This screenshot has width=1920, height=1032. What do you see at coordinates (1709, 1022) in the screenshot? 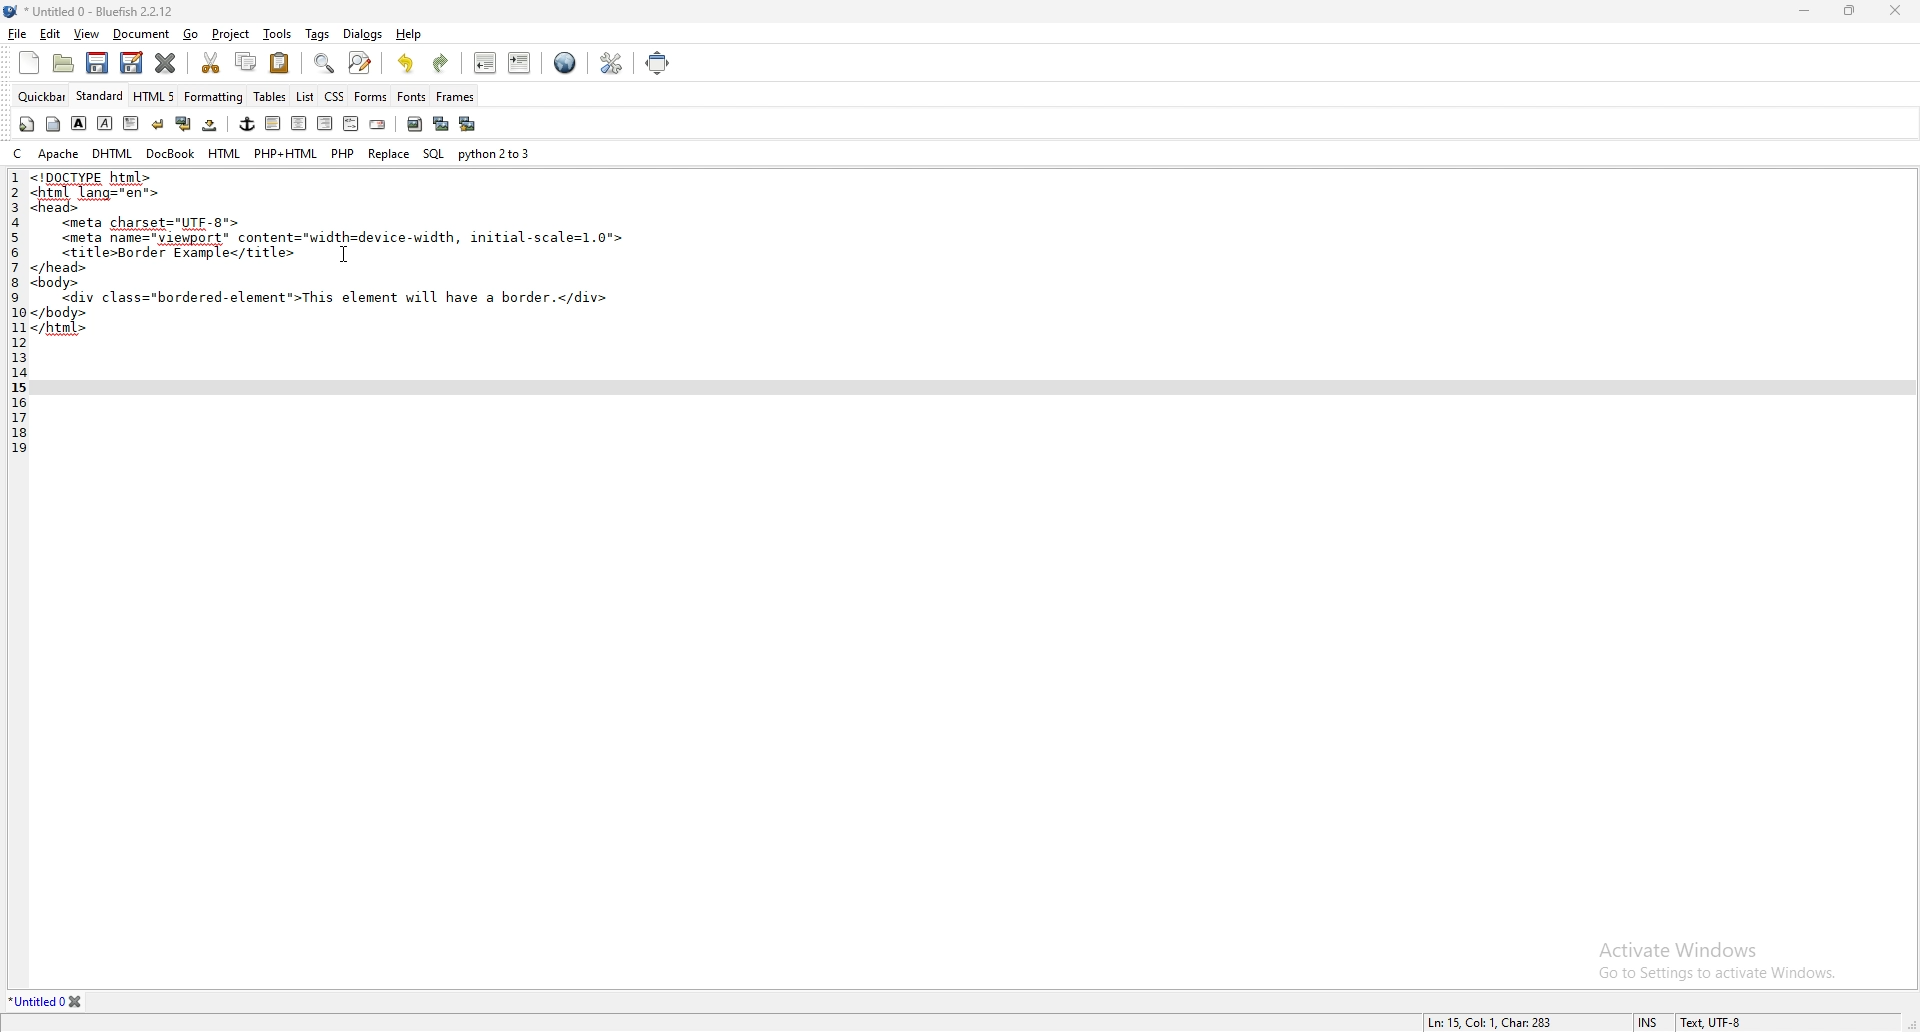
I see `Text, UTF-8` at bounding box center [1709, 1022].